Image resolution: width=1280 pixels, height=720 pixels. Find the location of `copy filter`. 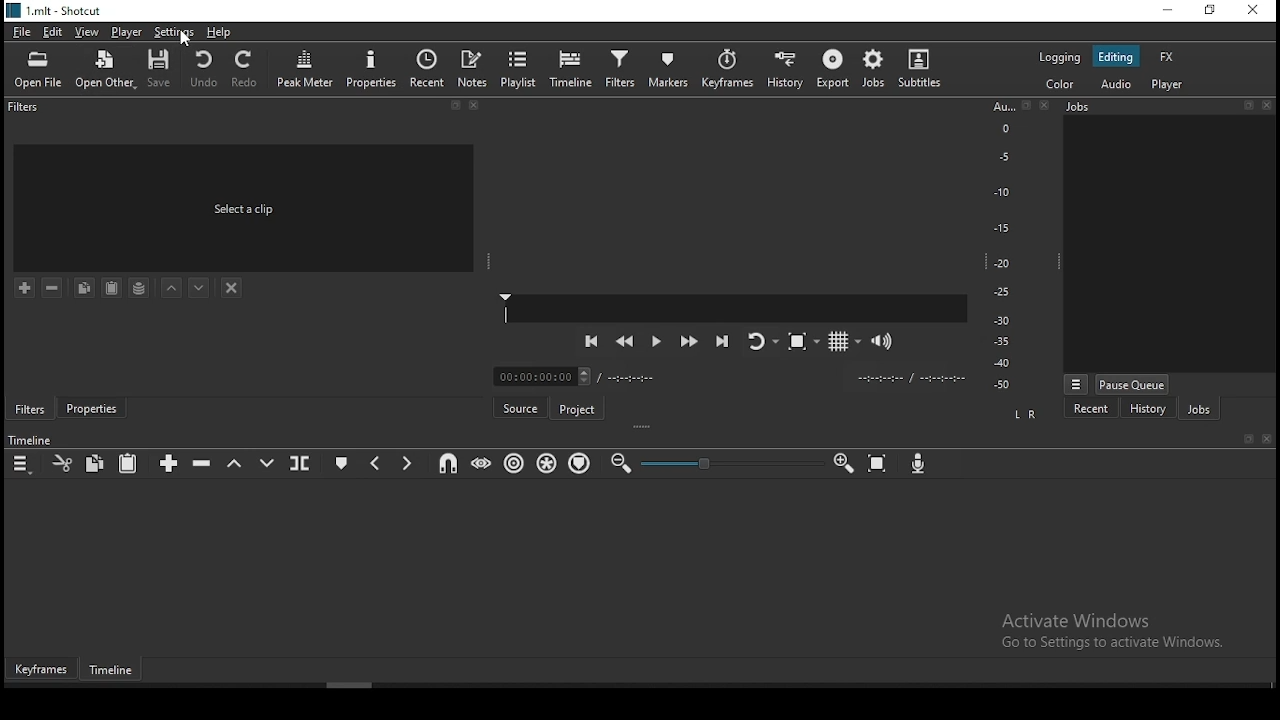

copy filter is located at coordinates (84, 288).